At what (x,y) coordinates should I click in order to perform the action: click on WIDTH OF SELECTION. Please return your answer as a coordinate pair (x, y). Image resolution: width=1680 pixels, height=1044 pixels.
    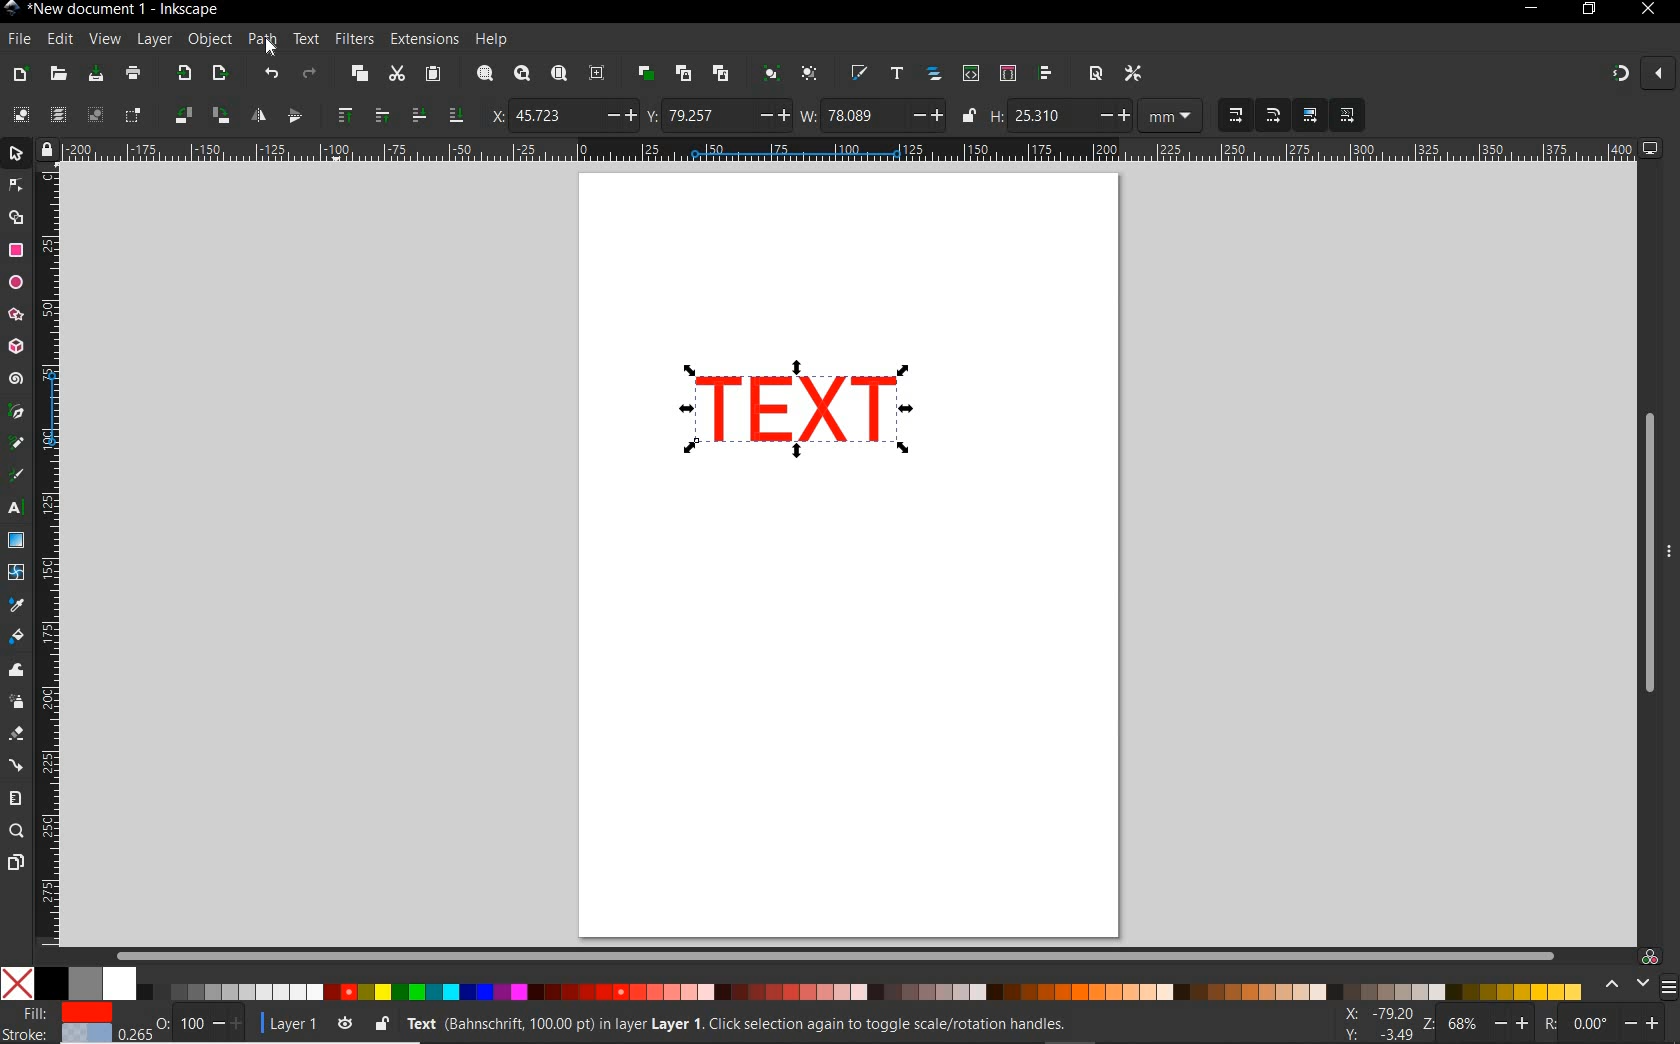
    Looking at the image, I should click on (872, 115).